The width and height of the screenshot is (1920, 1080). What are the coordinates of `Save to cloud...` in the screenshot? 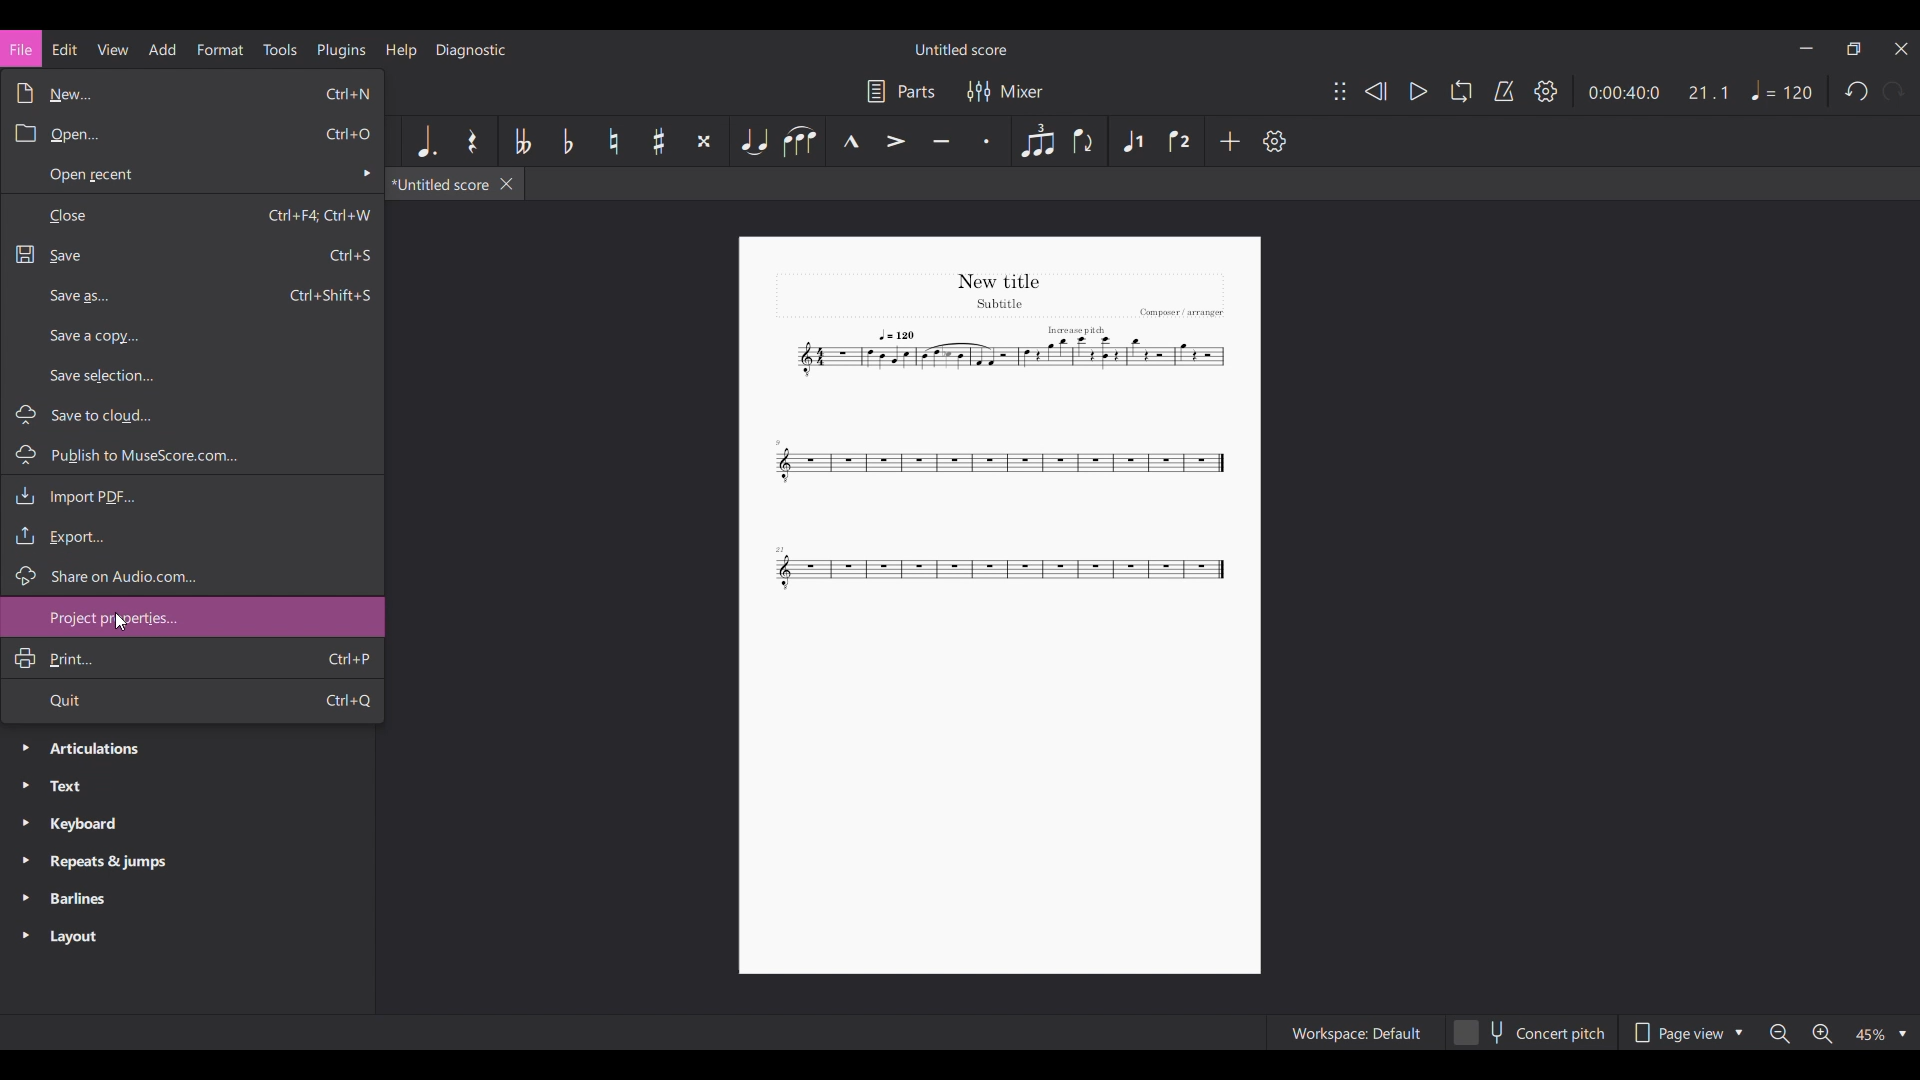 It's located at (193, 414).